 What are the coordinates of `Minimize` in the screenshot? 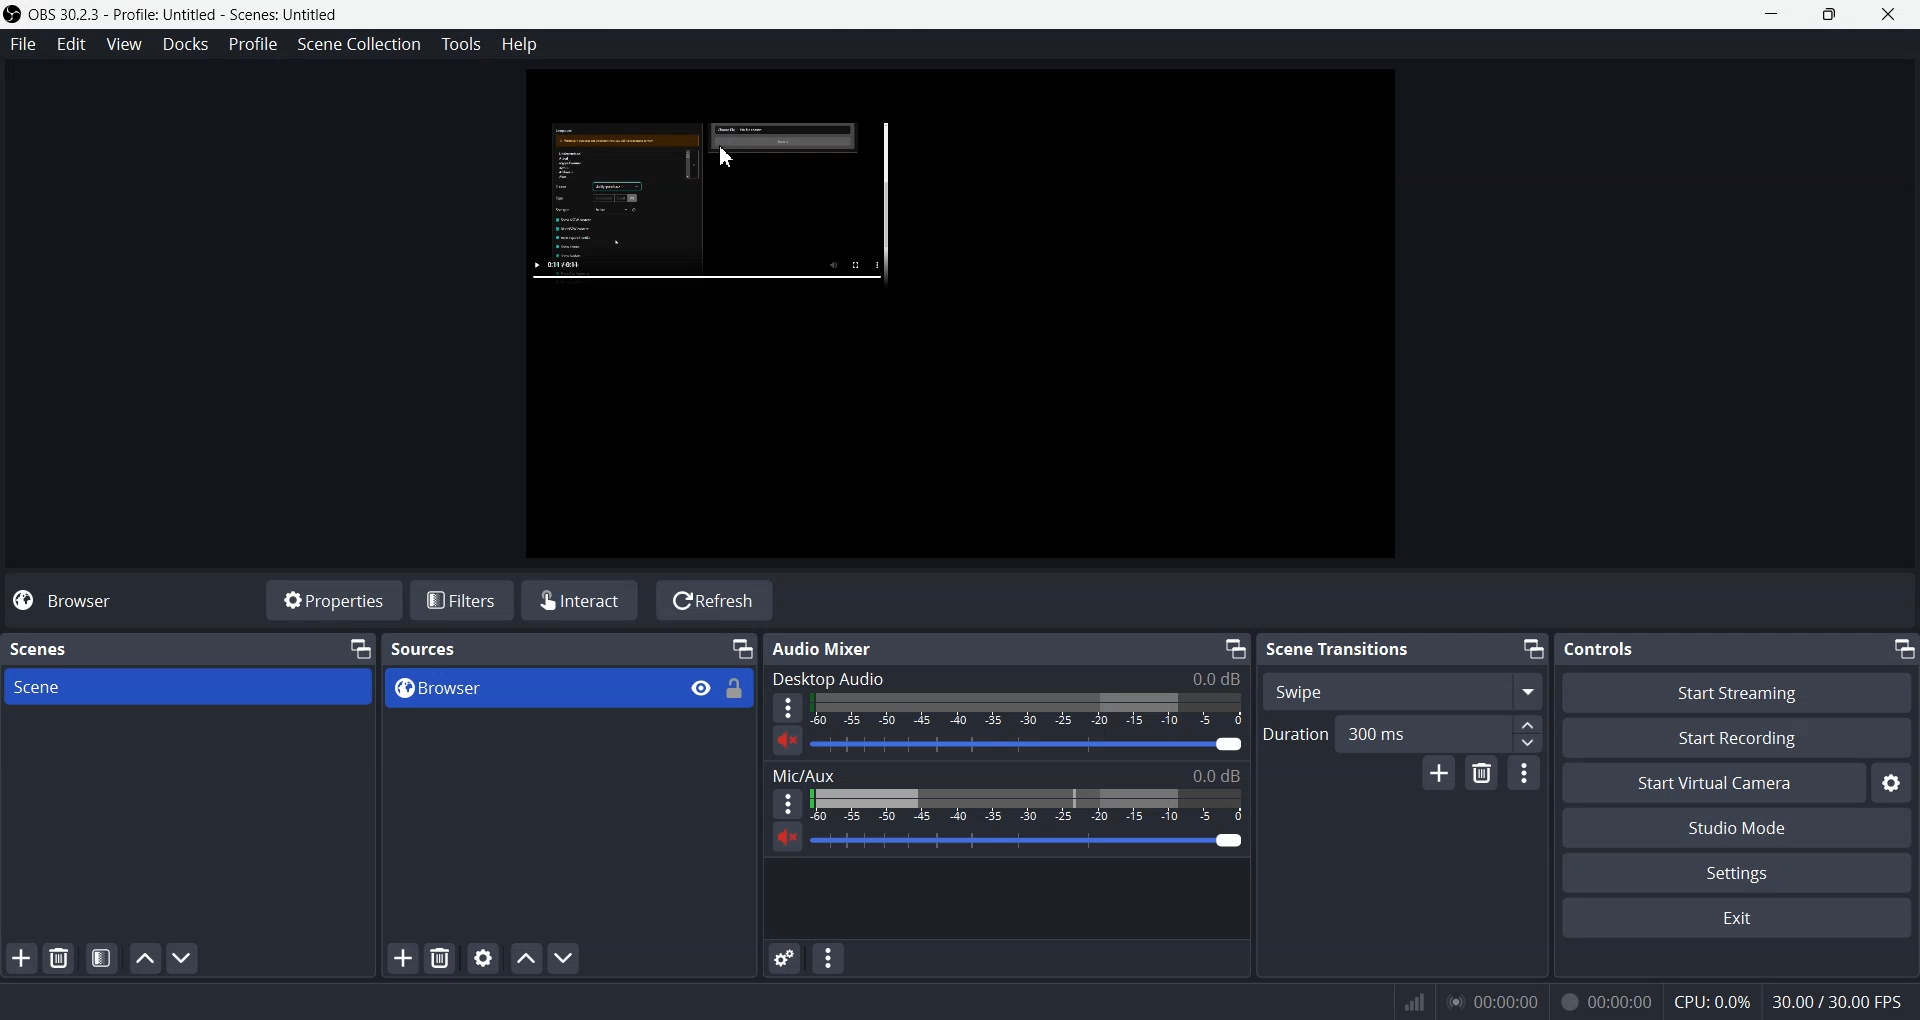 It's located at (742, 649).